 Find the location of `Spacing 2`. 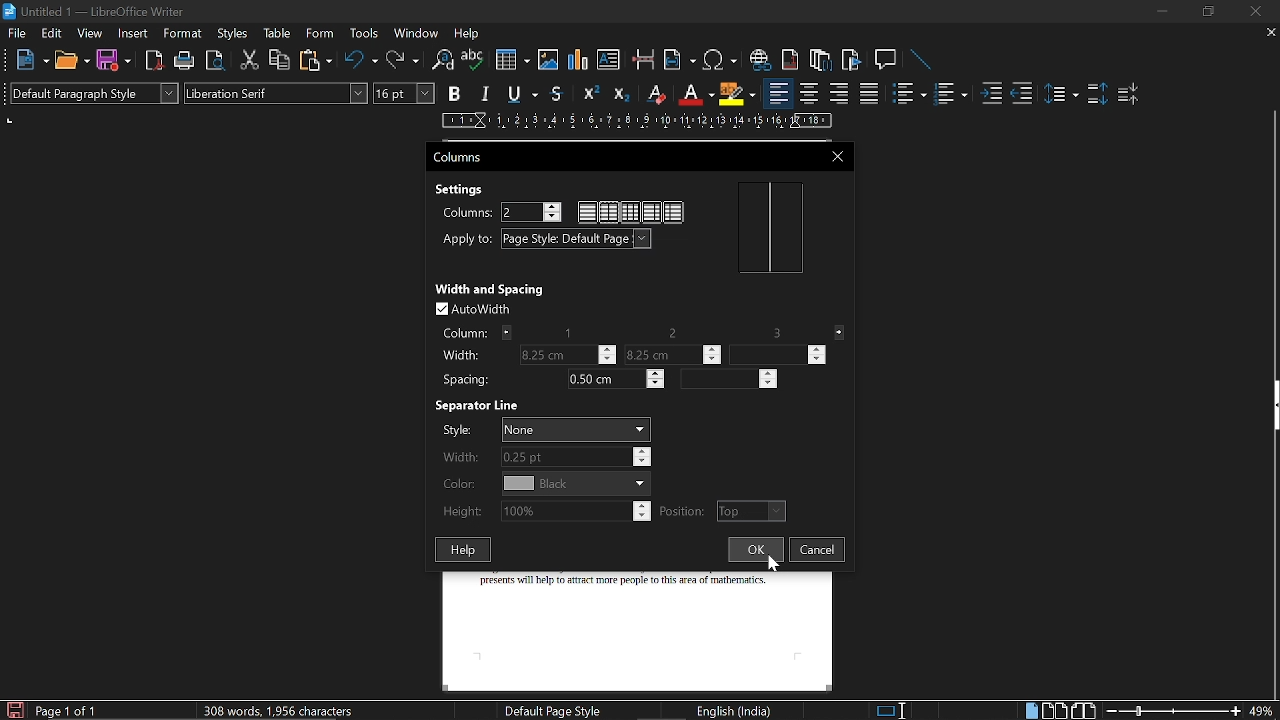

Spacing 2 is located at coordinates (725, 380).